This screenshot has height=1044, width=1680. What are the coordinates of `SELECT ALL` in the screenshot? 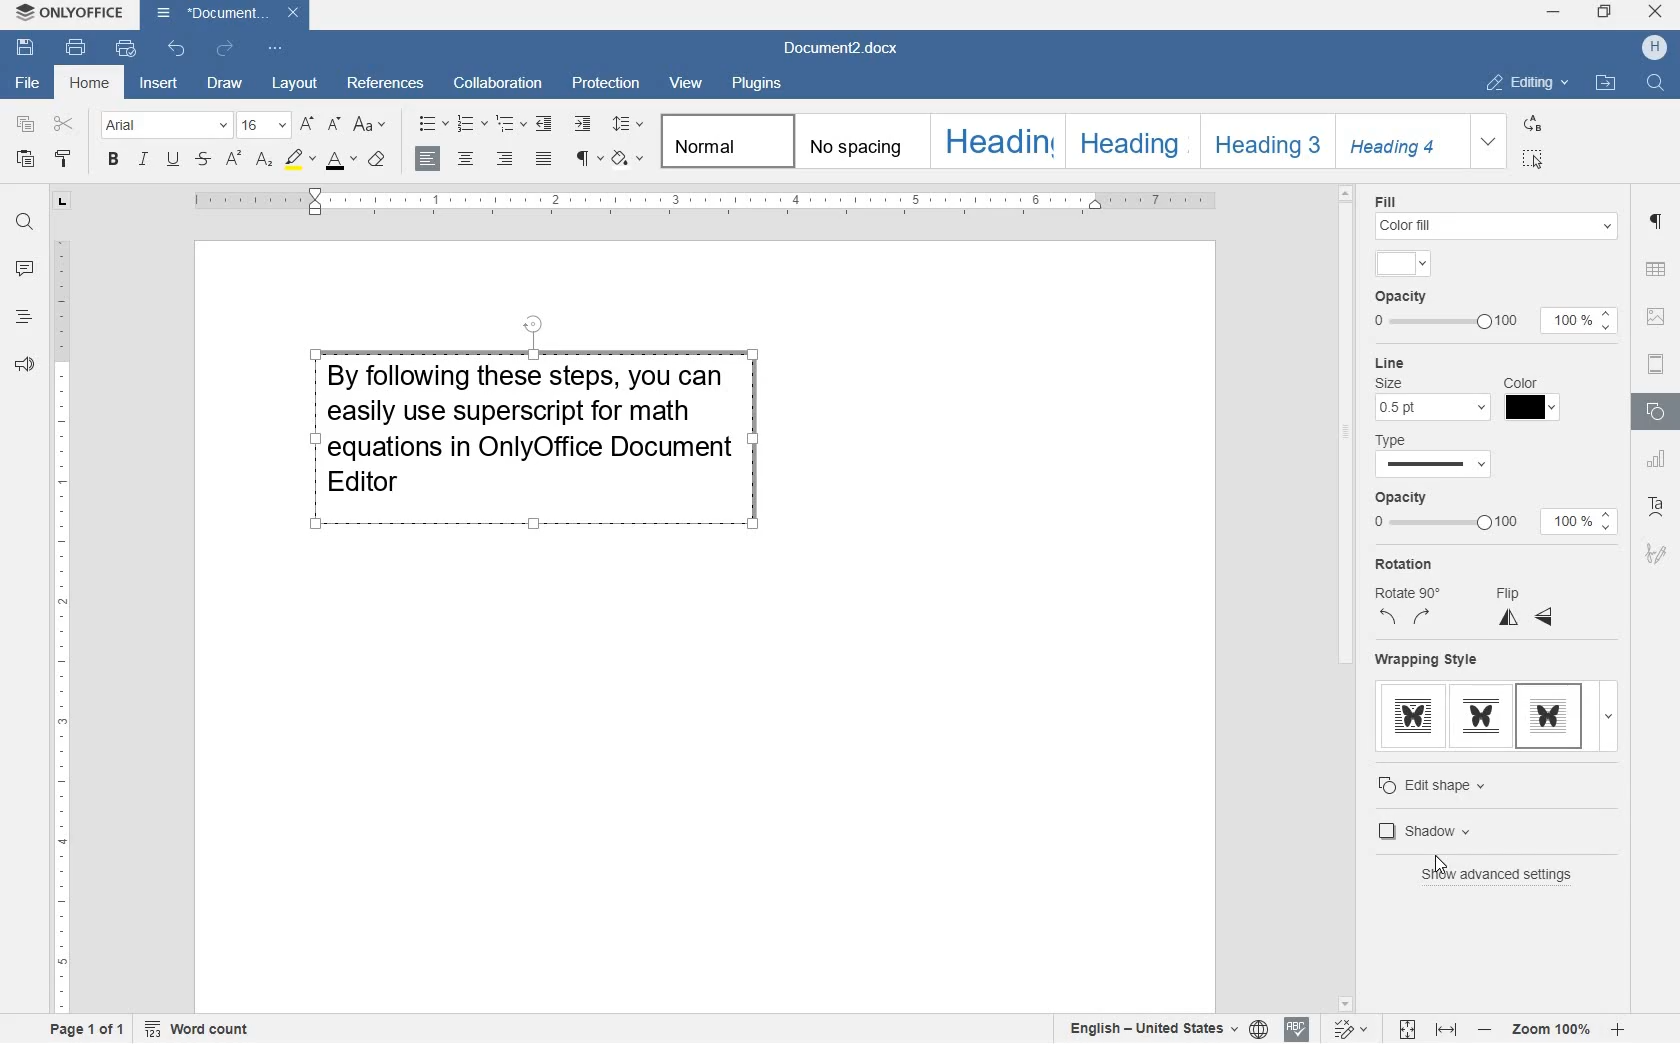 It's located at (1532, 159).